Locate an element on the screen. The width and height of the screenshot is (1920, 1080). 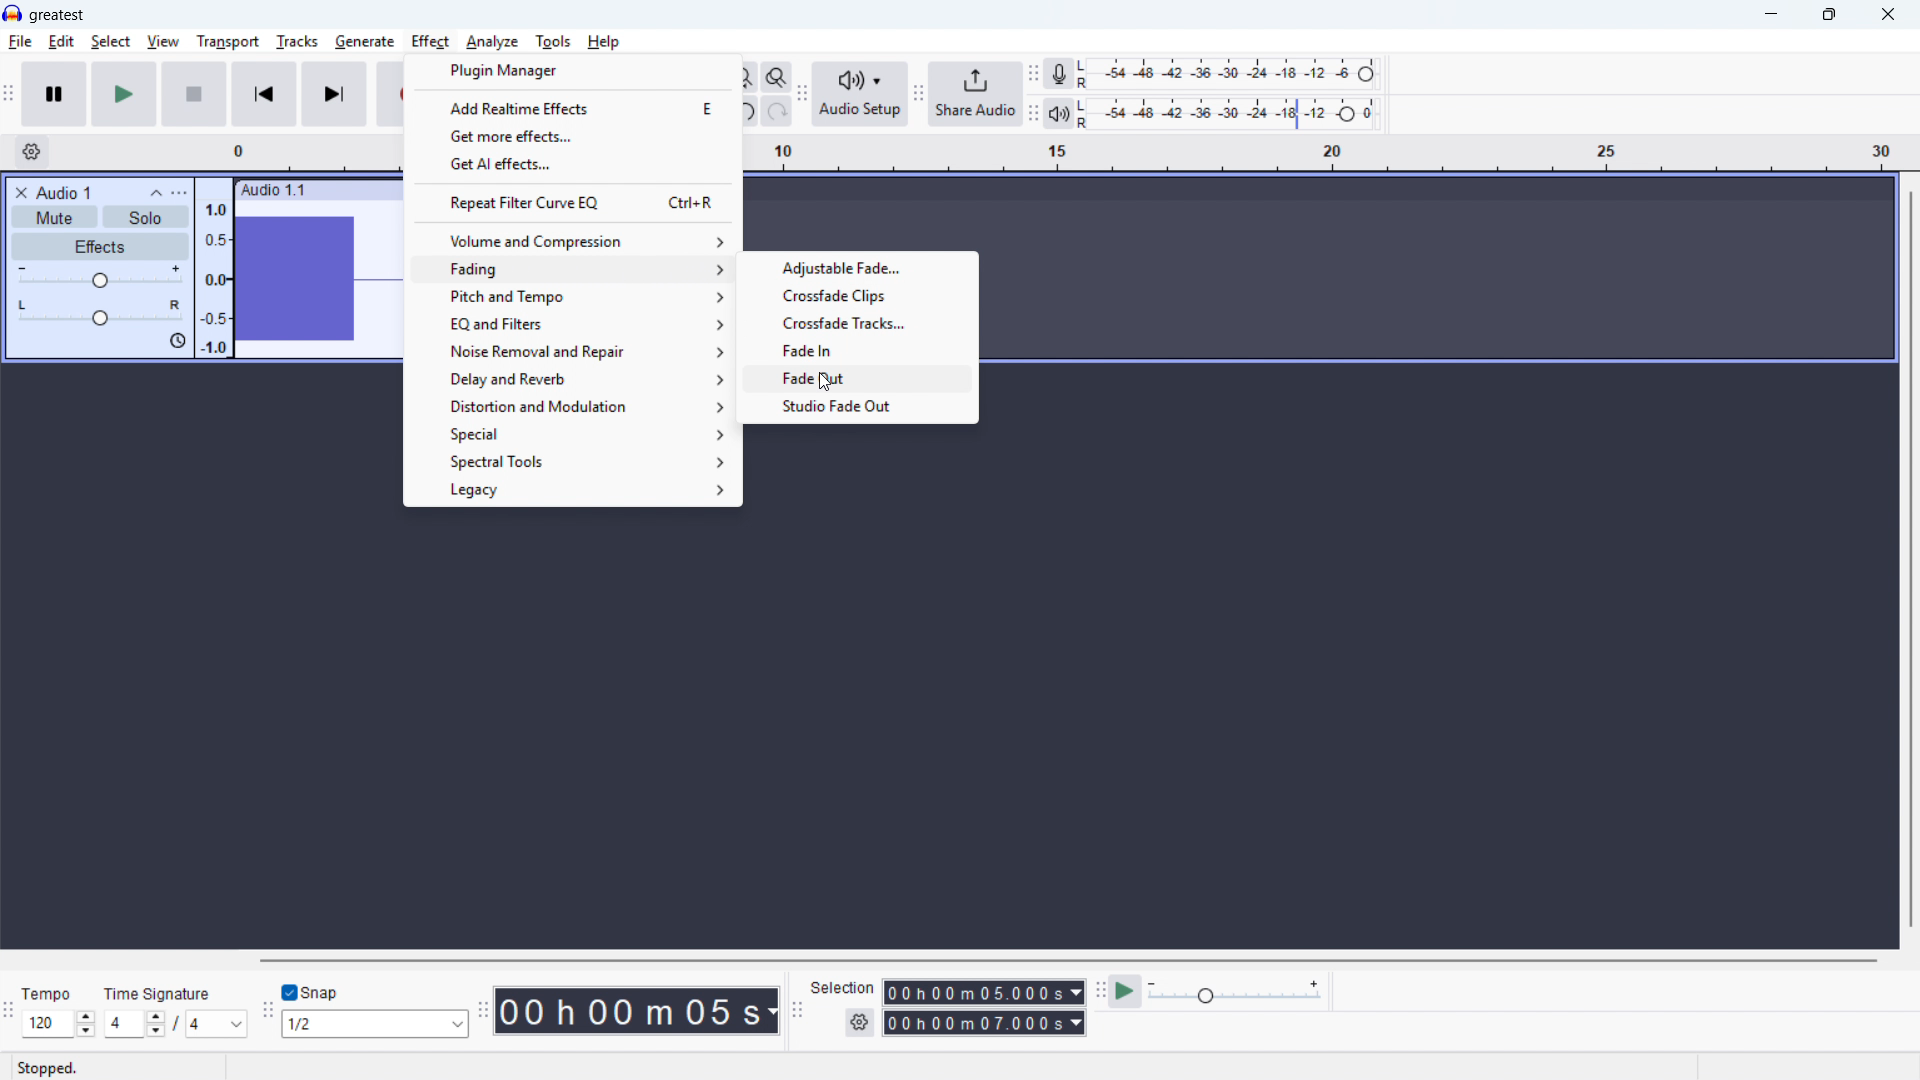
Collapse  is located at coordinates (156, 193).